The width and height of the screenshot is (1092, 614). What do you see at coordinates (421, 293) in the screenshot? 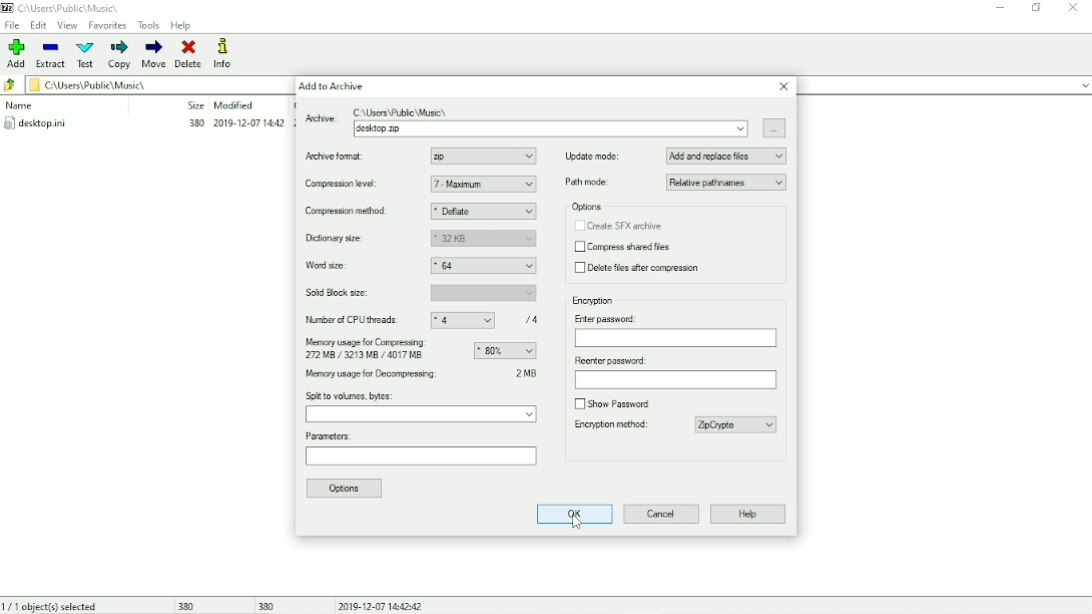
I see `Solid block size` at bounding box center [421, 293].